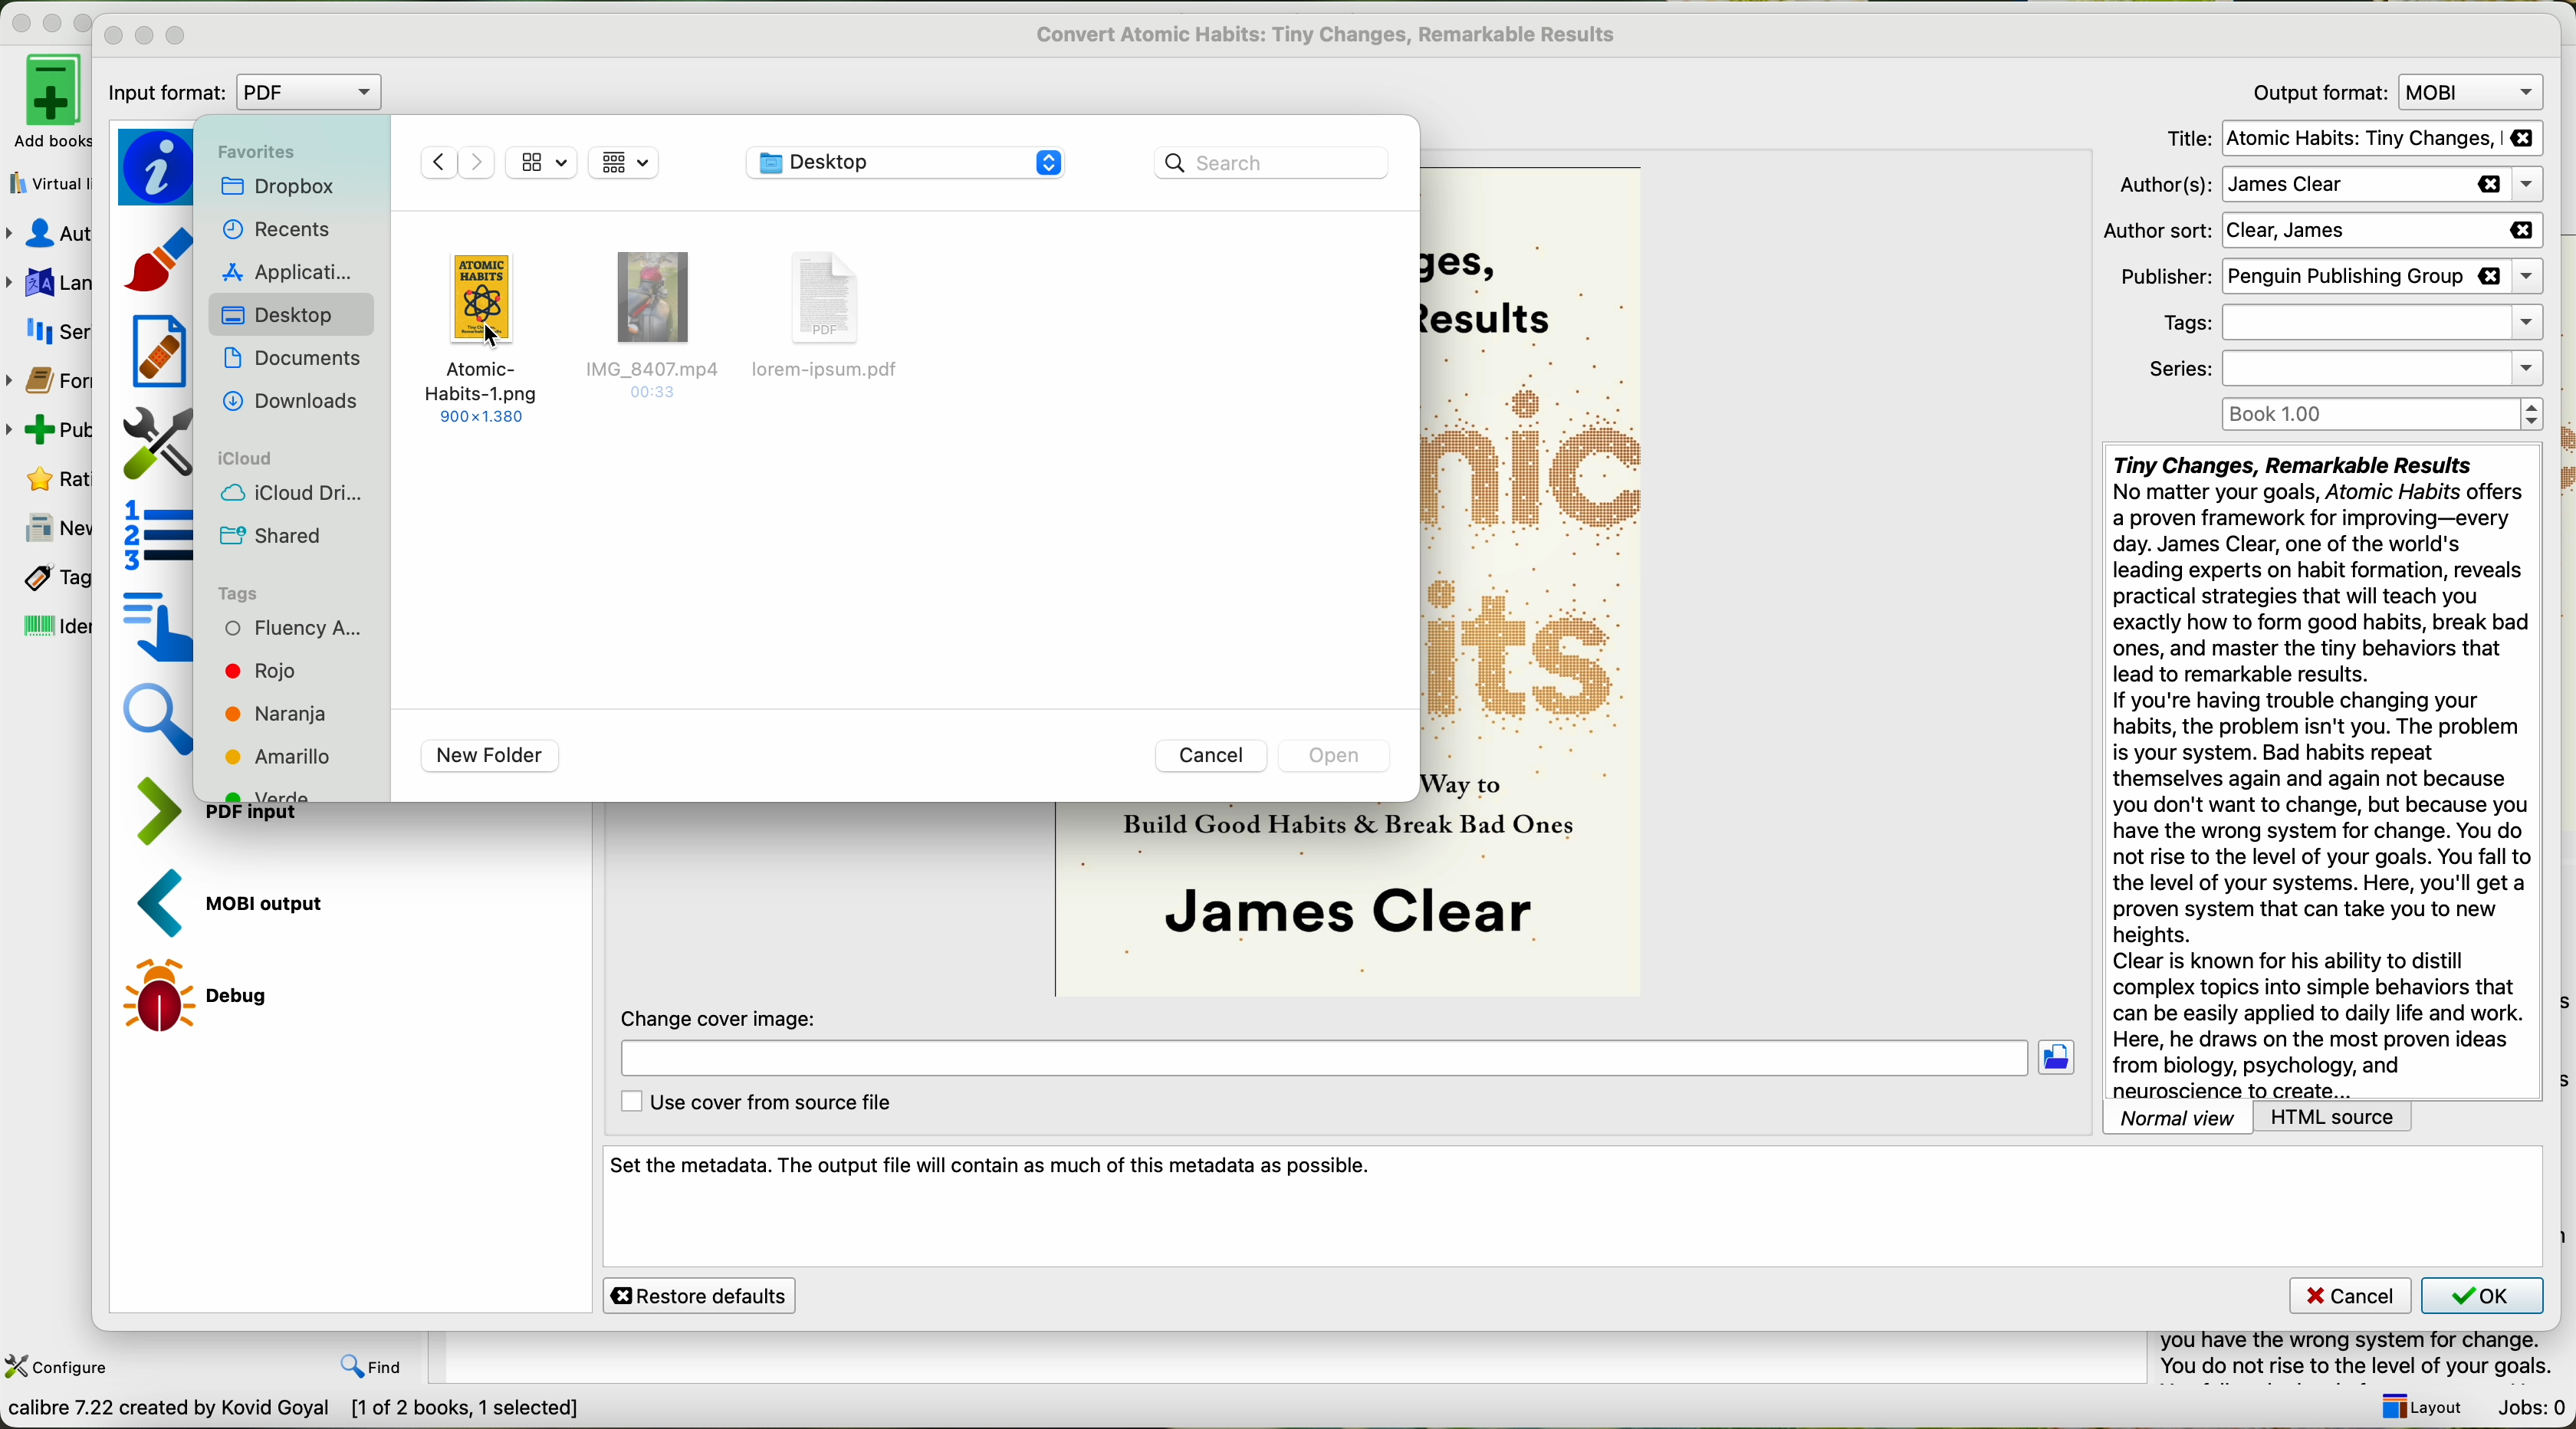 This screenshot has height=1429, width=2576. What do you see at coordinates (494, 343) in the screenshot?
I see `cursor` at bounding box center [494, 343].